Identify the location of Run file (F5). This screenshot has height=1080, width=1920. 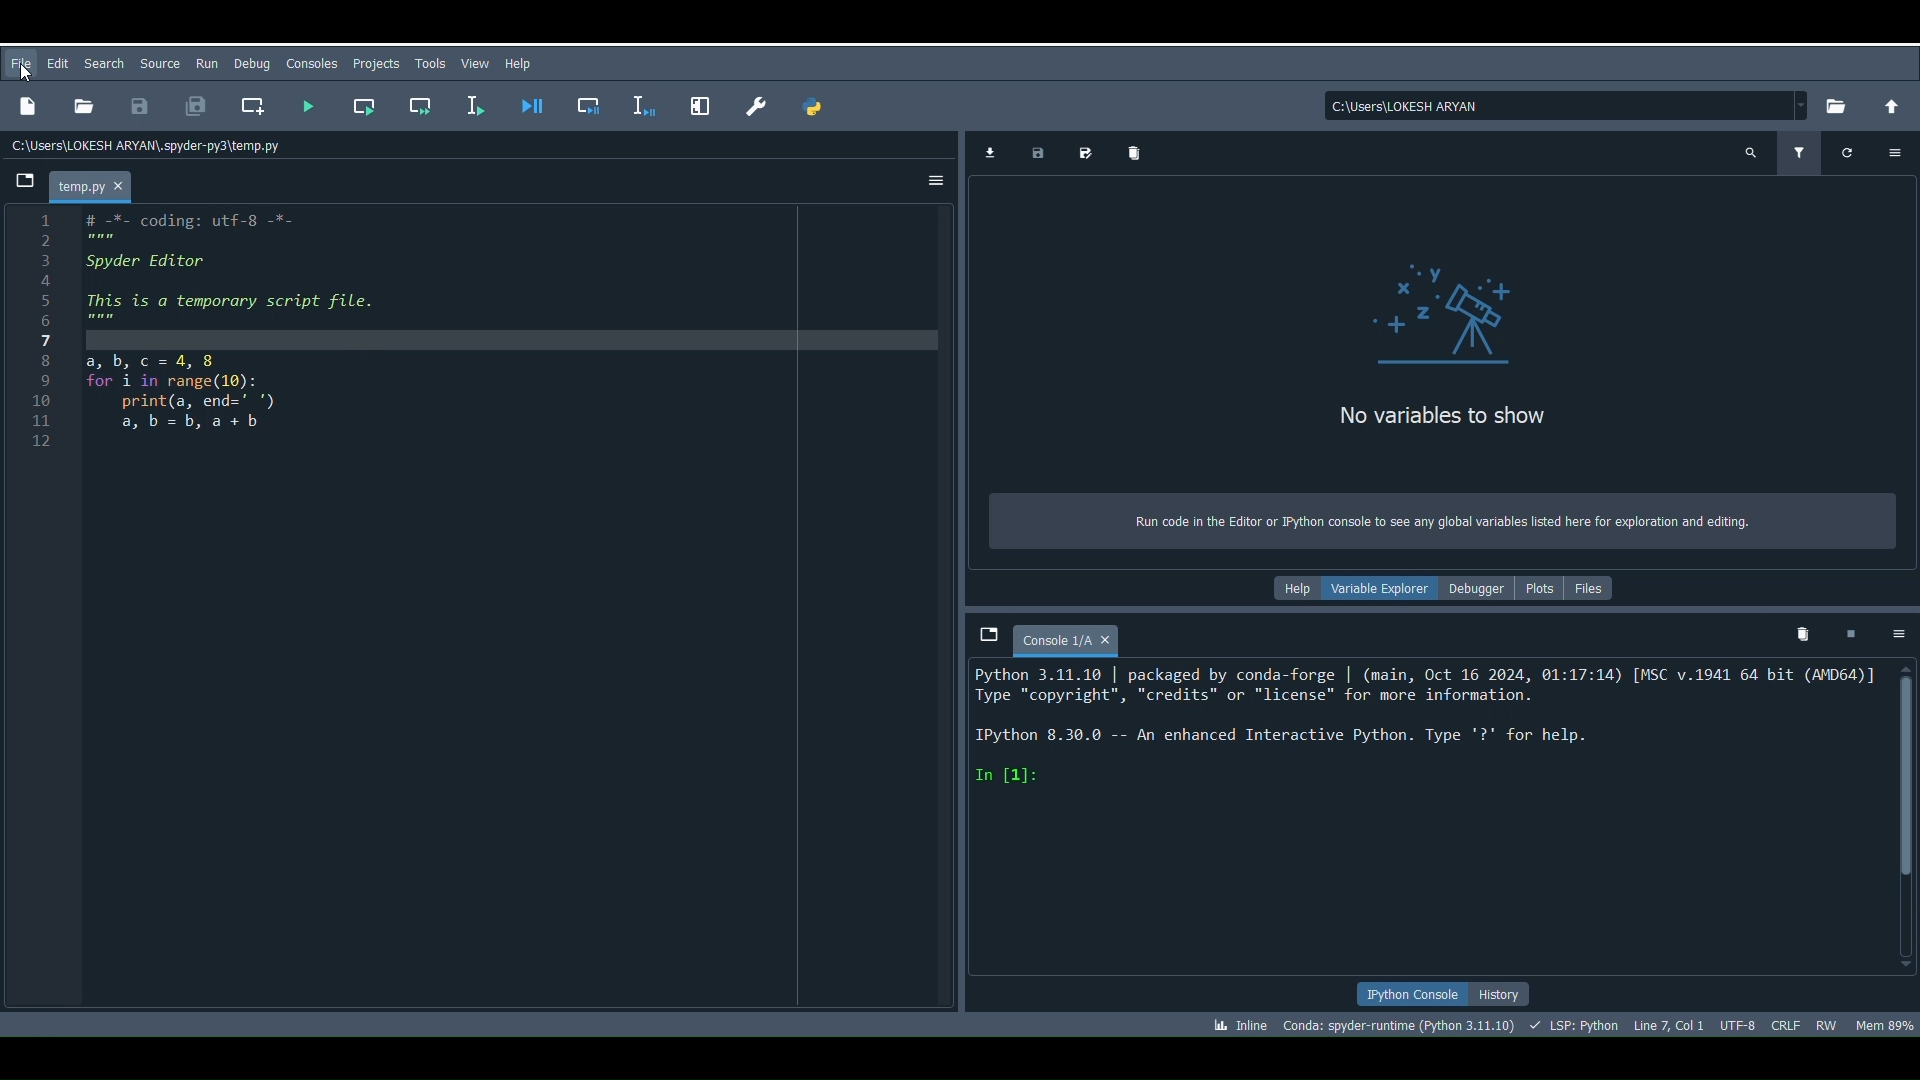
(304, 104).